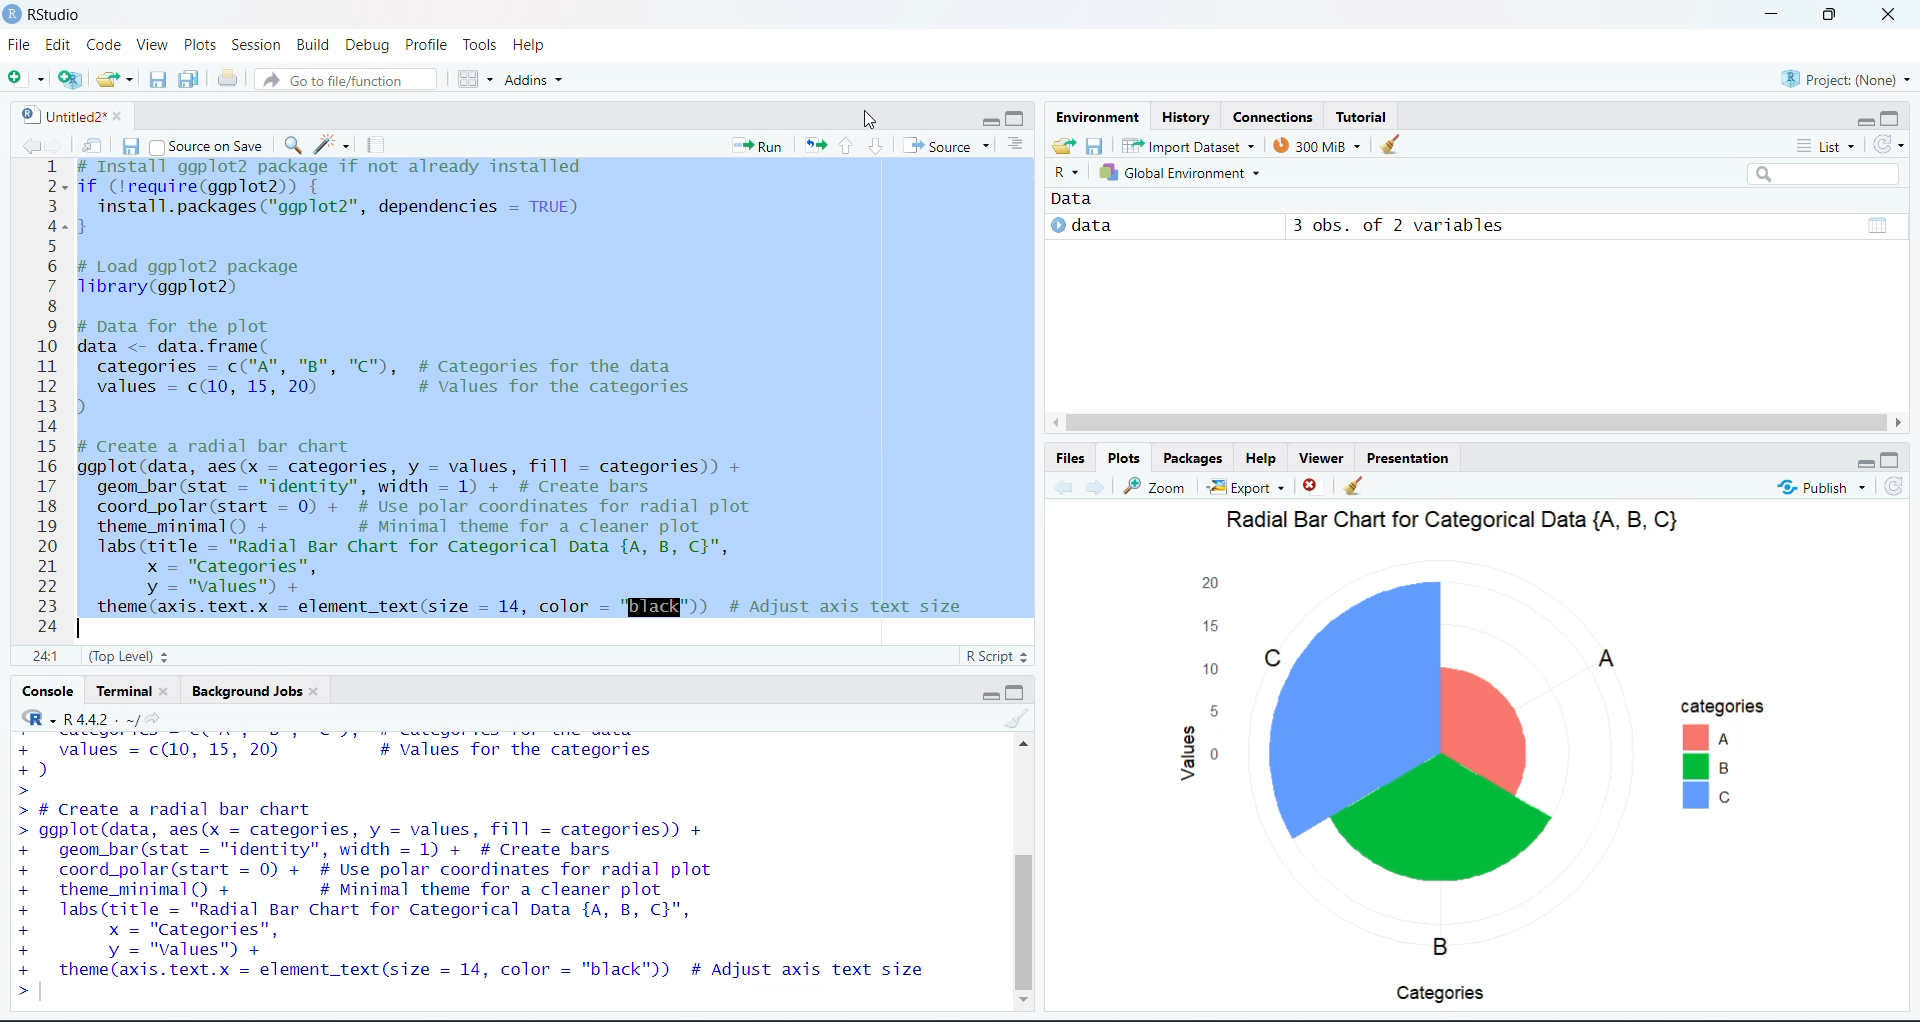  What do you see at coordinates (848, 145) in the screenshot?
I see `go to next section/chunk` at bounding box center [848, 145].